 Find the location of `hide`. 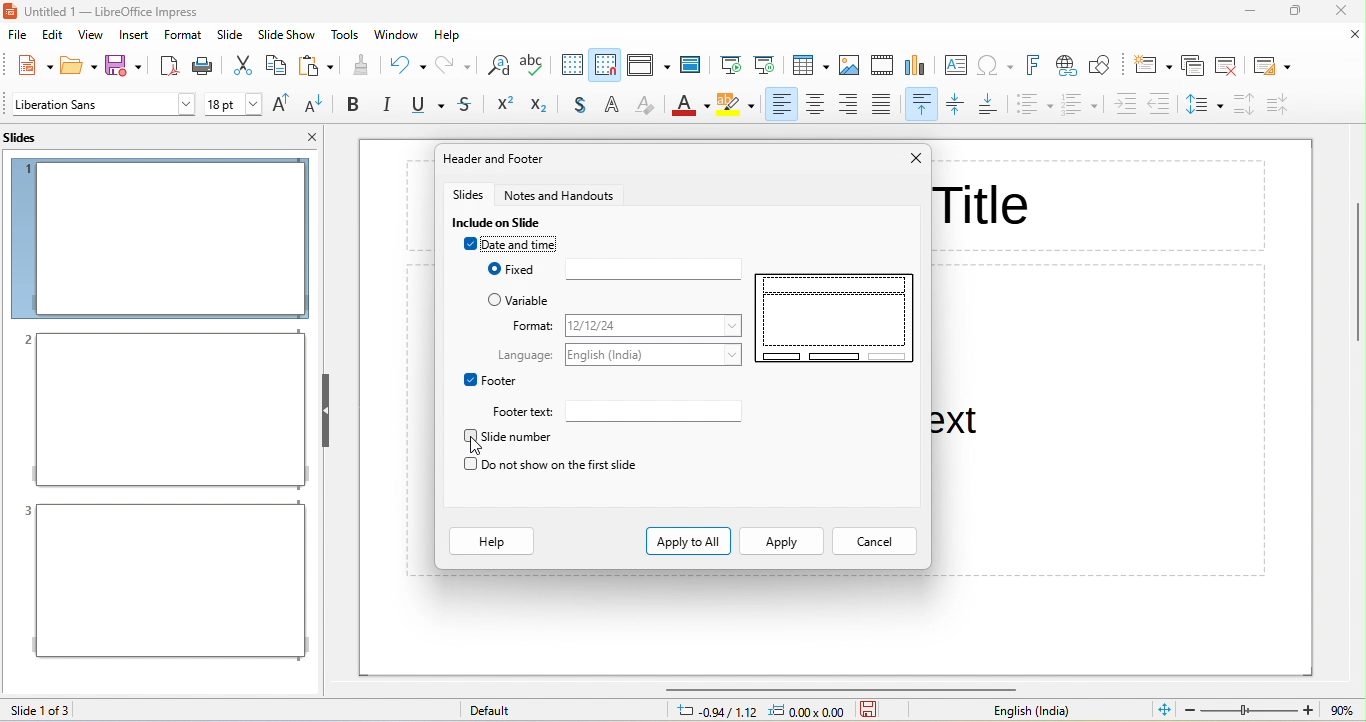

hide is located at coordinates (324, 410).